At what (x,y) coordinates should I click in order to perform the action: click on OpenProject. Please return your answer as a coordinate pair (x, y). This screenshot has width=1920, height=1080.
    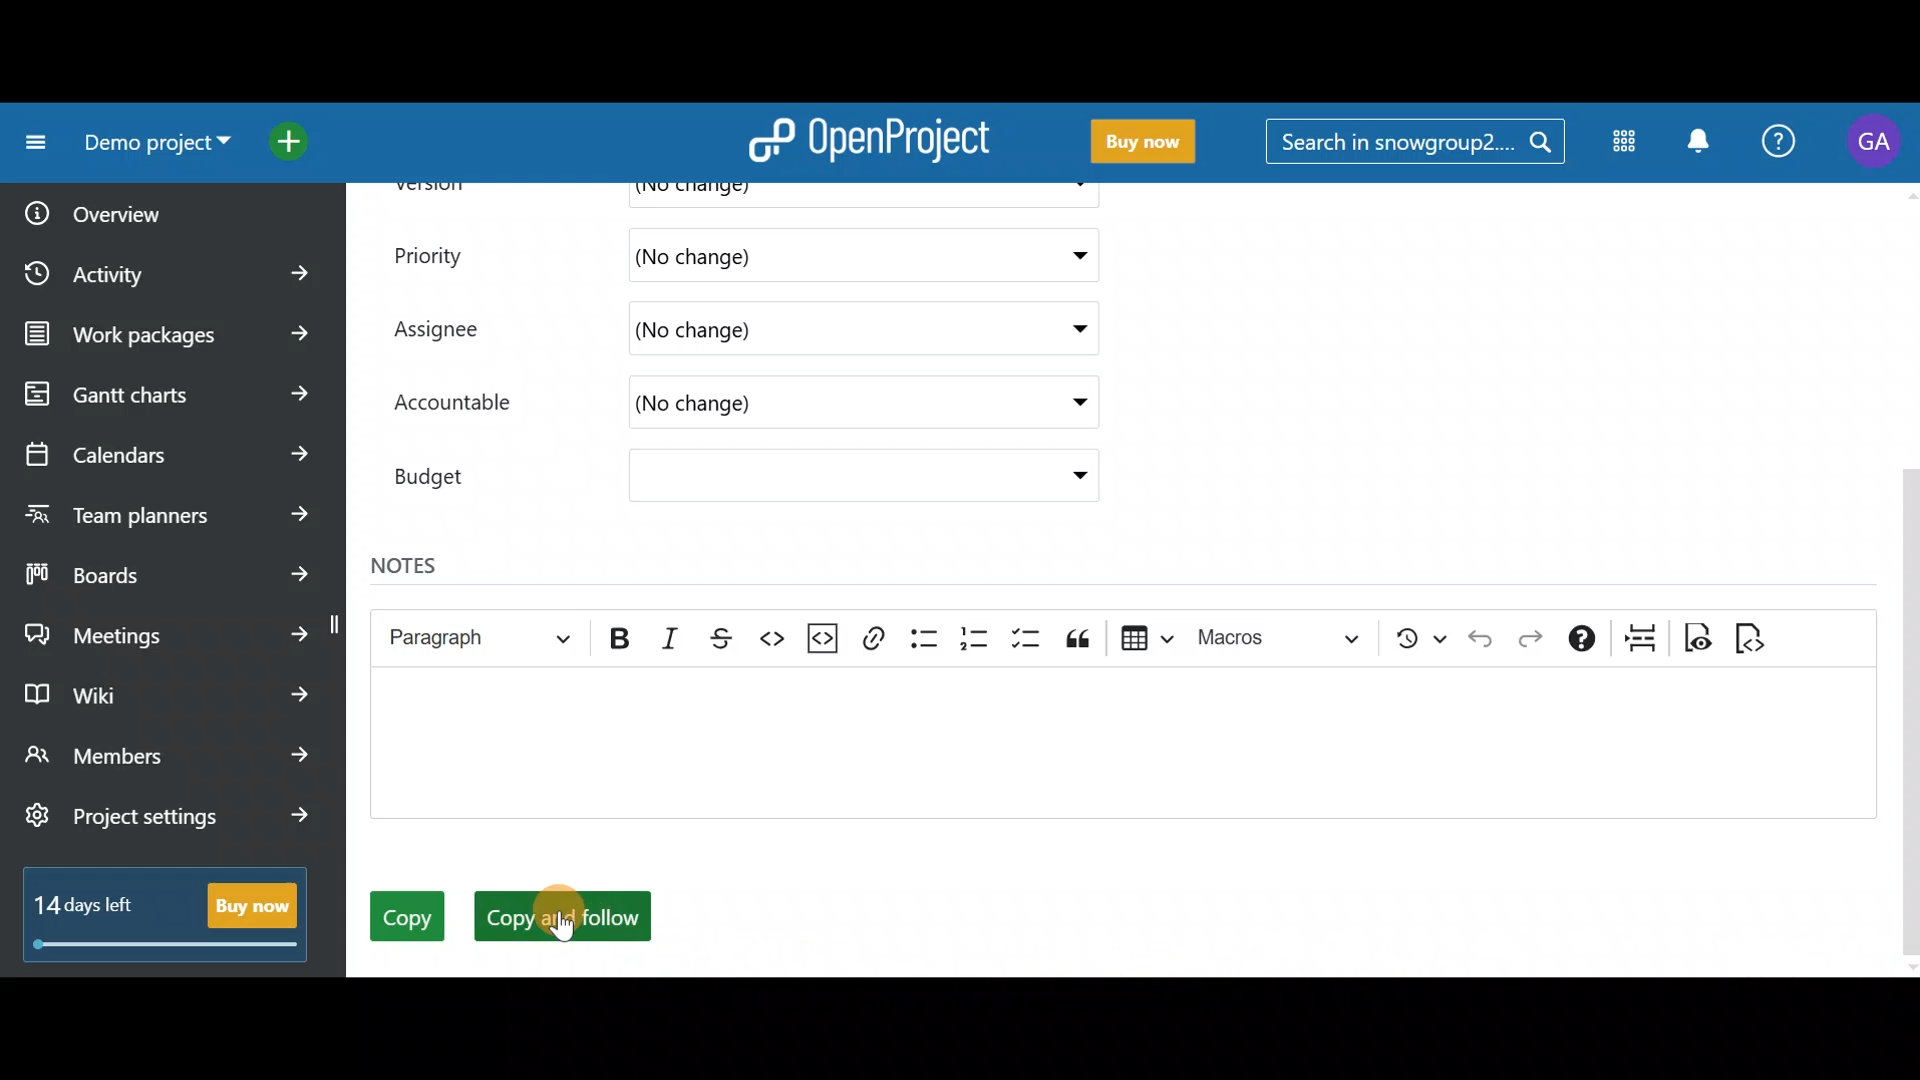
    Looking at the image, I should click on (865, 136).